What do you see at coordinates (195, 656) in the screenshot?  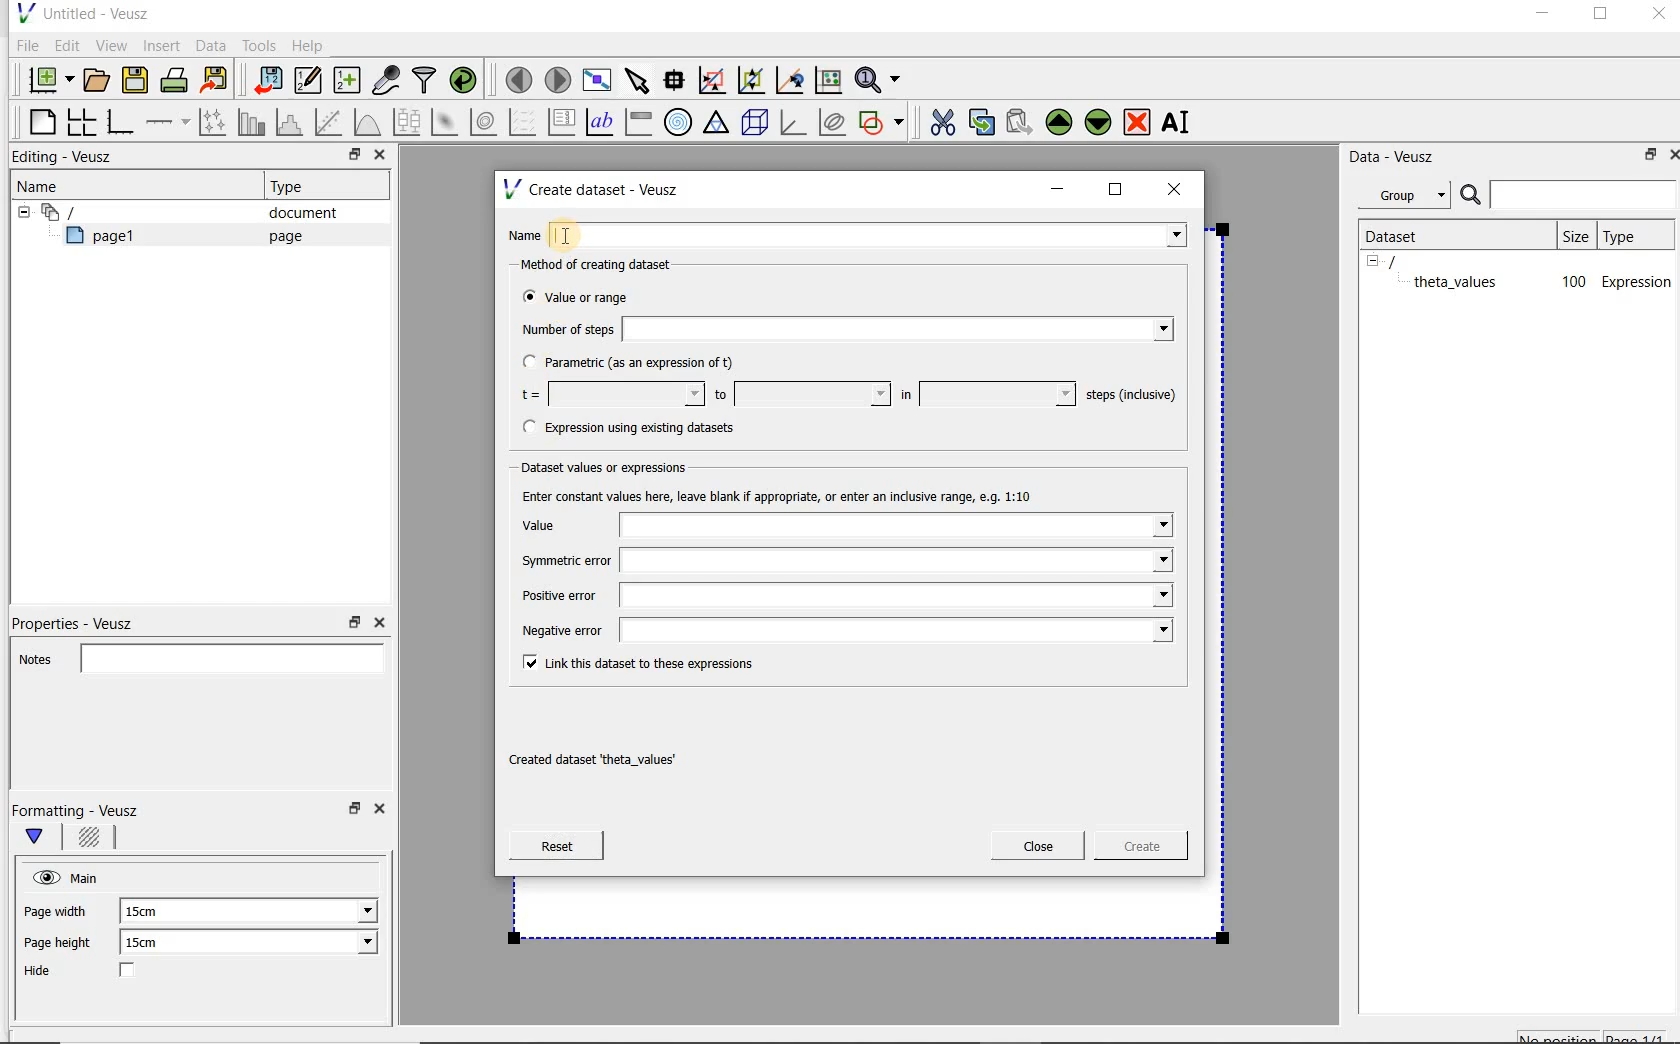 I see `Notes` at bounding box center [195, 656].